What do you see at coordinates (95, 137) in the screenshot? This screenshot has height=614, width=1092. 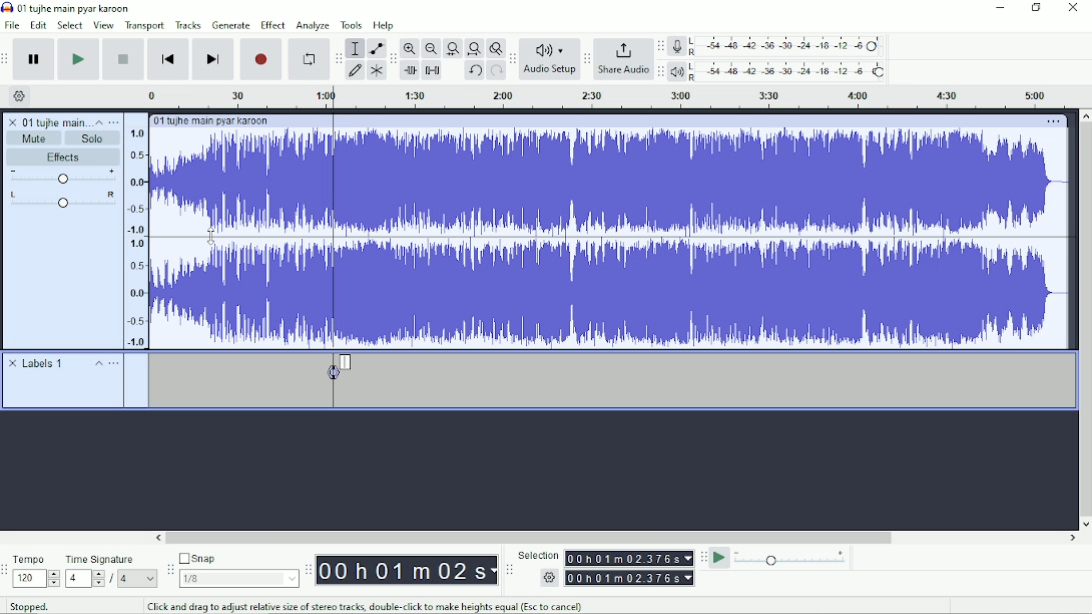 I see `Solo` at bounding box center [95, 137].